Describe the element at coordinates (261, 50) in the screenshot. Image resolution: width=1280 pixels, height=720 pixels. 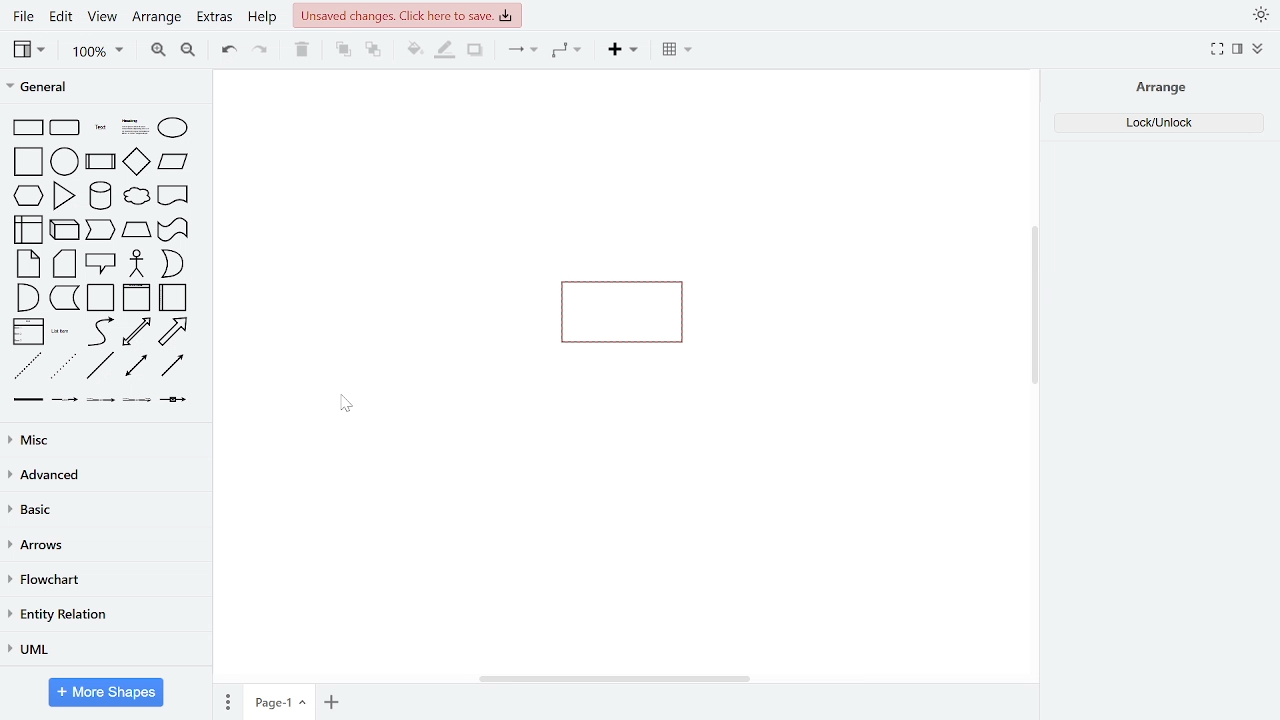
I see `redo` at that location.